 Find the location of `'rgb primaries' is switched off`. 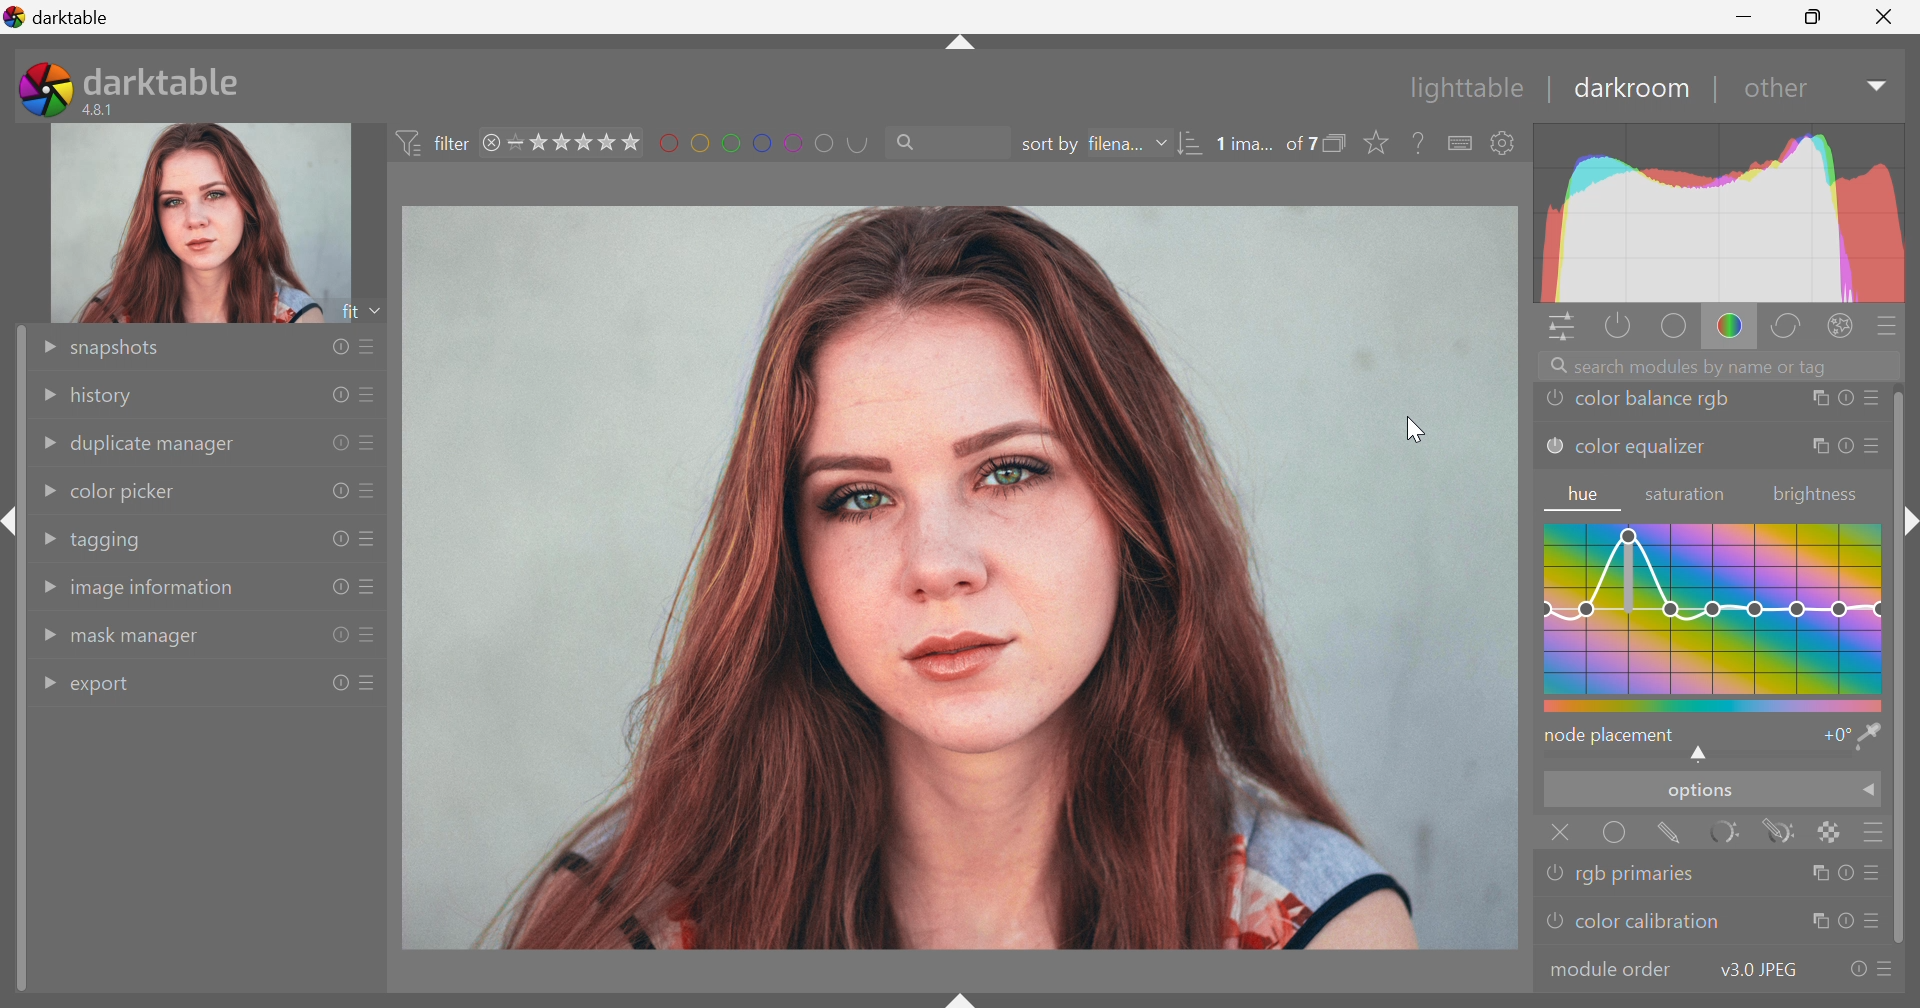

'rgb primaries' is switched off is located at coordinates (1556, 871).